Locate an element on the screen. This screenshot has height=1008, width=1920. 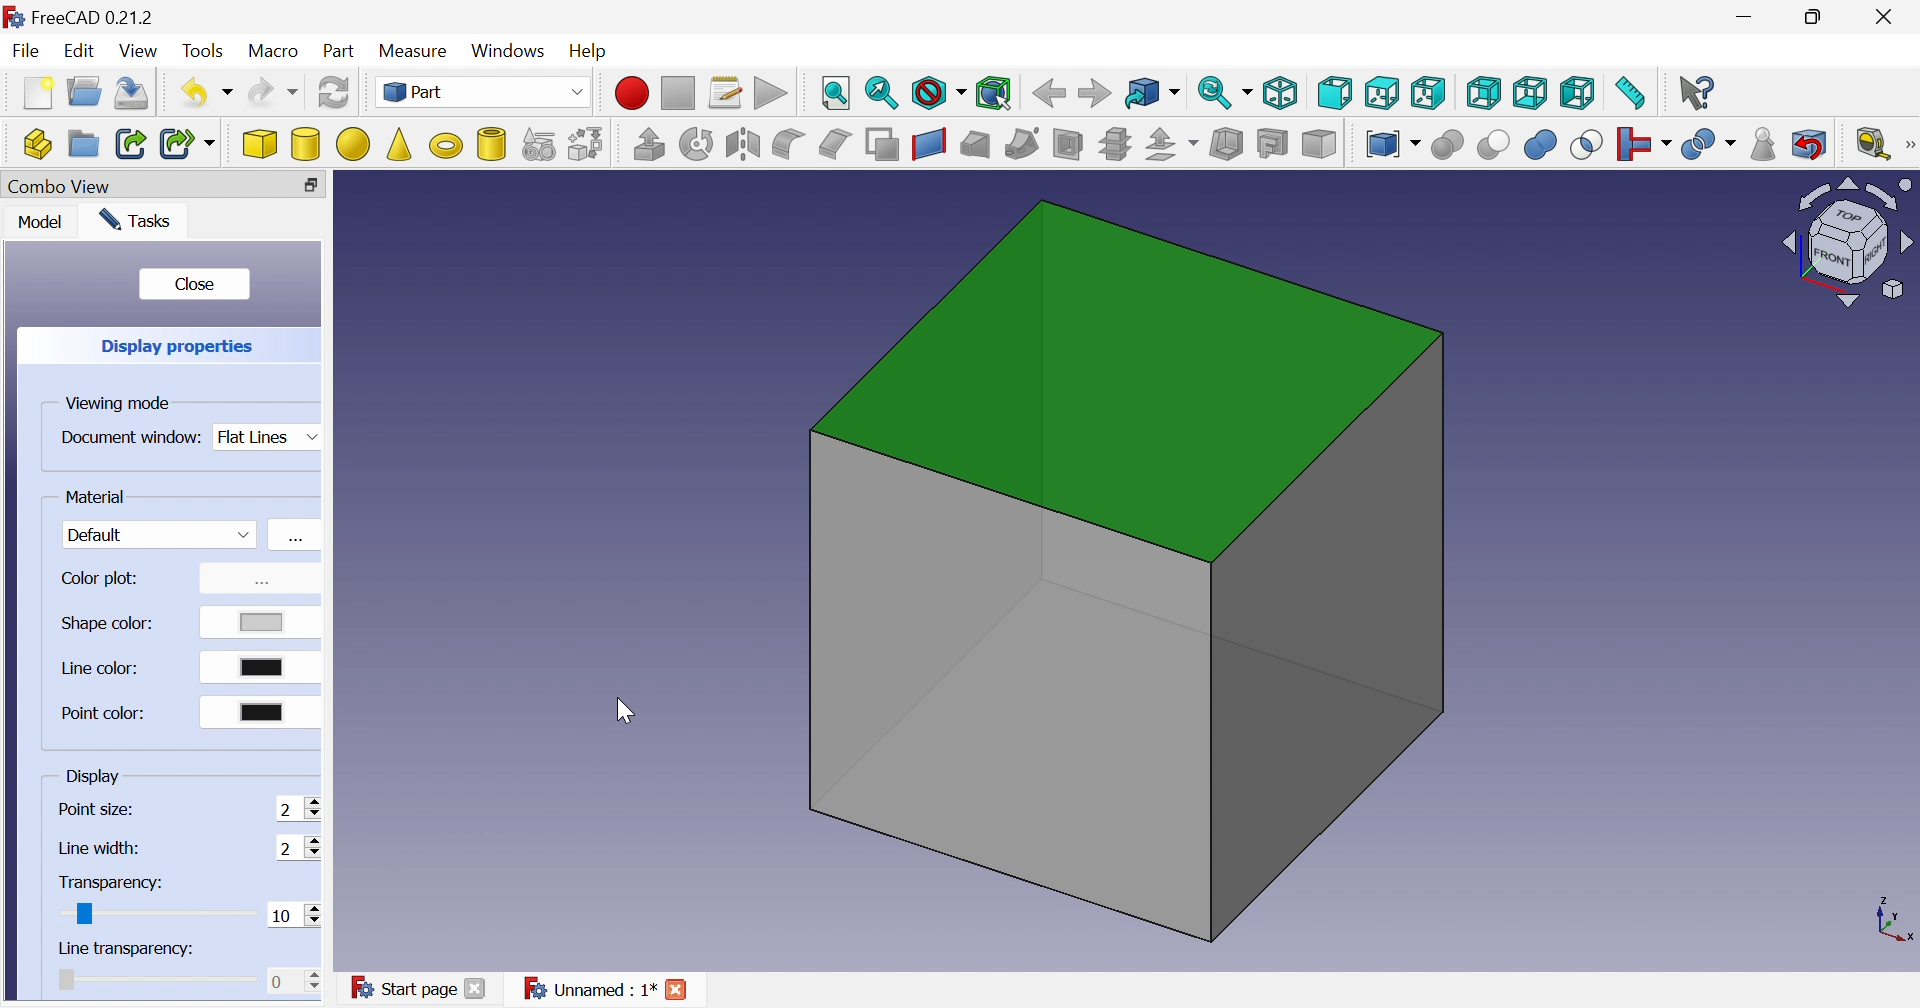
Minimize is located at coordinates (1744, 17).